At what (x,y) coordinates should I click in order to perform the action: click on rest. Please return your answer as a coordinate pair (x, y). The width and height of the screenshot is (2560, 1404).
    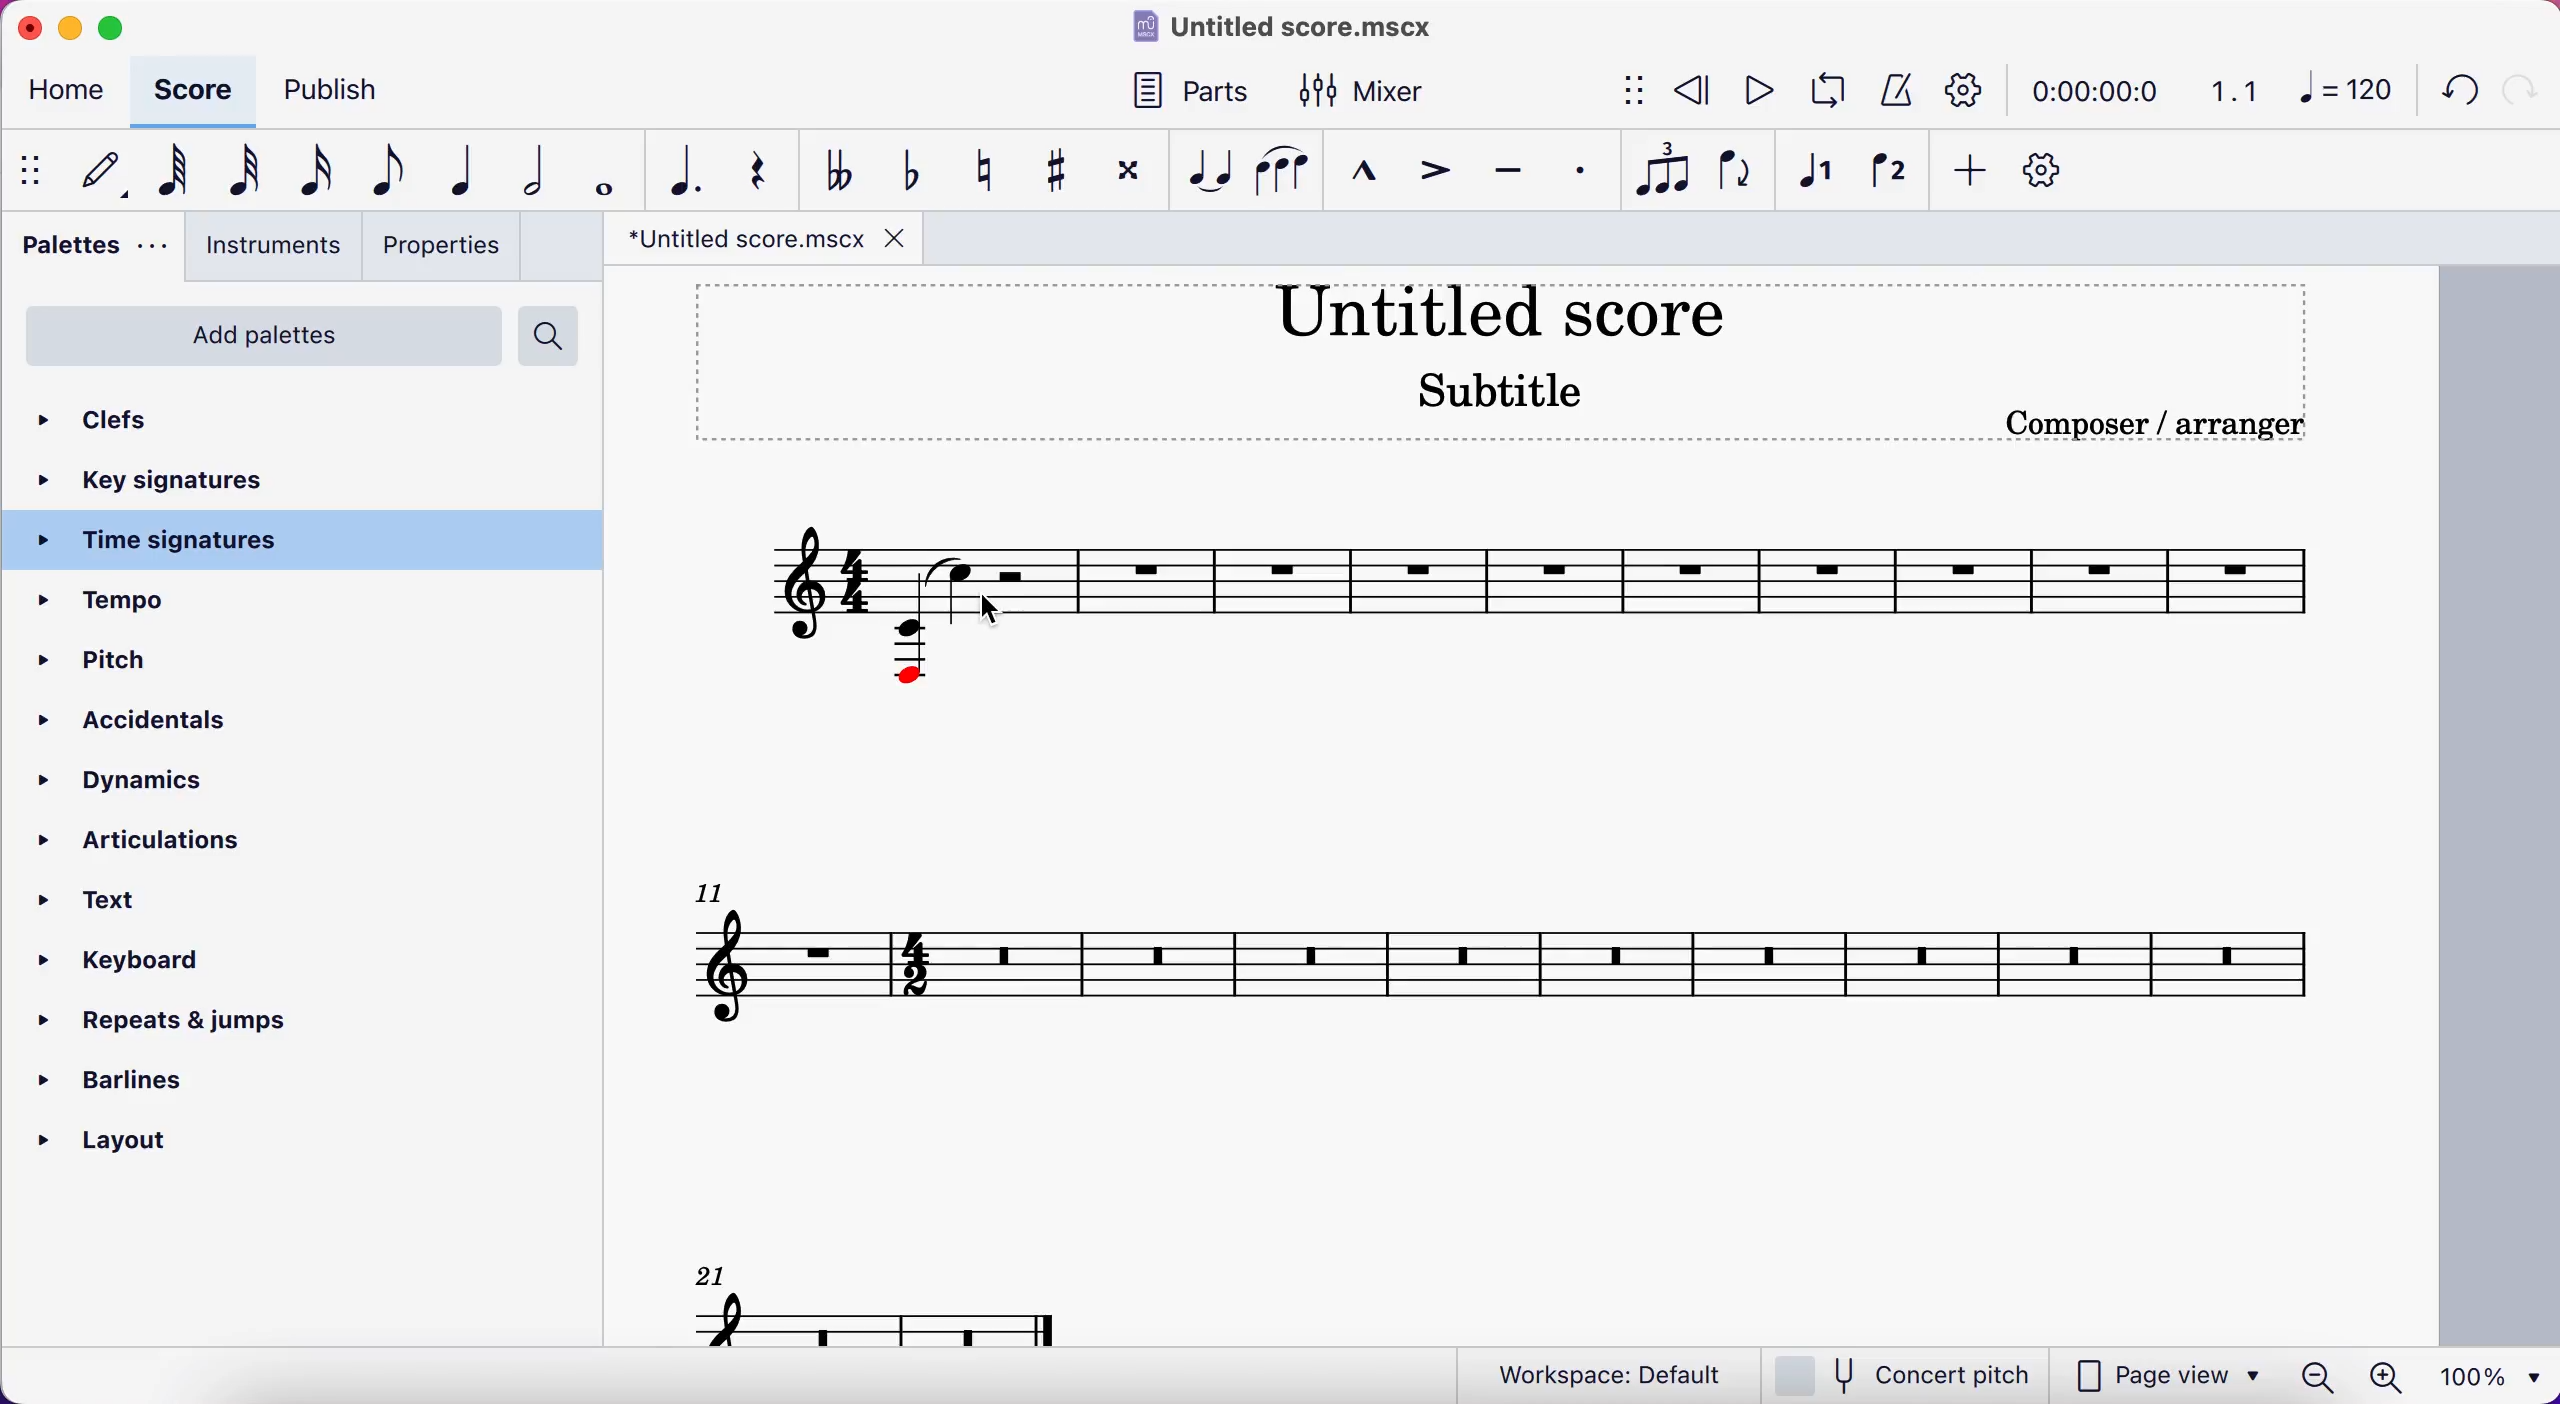
    Looking at the image, I should click on (771, 174).